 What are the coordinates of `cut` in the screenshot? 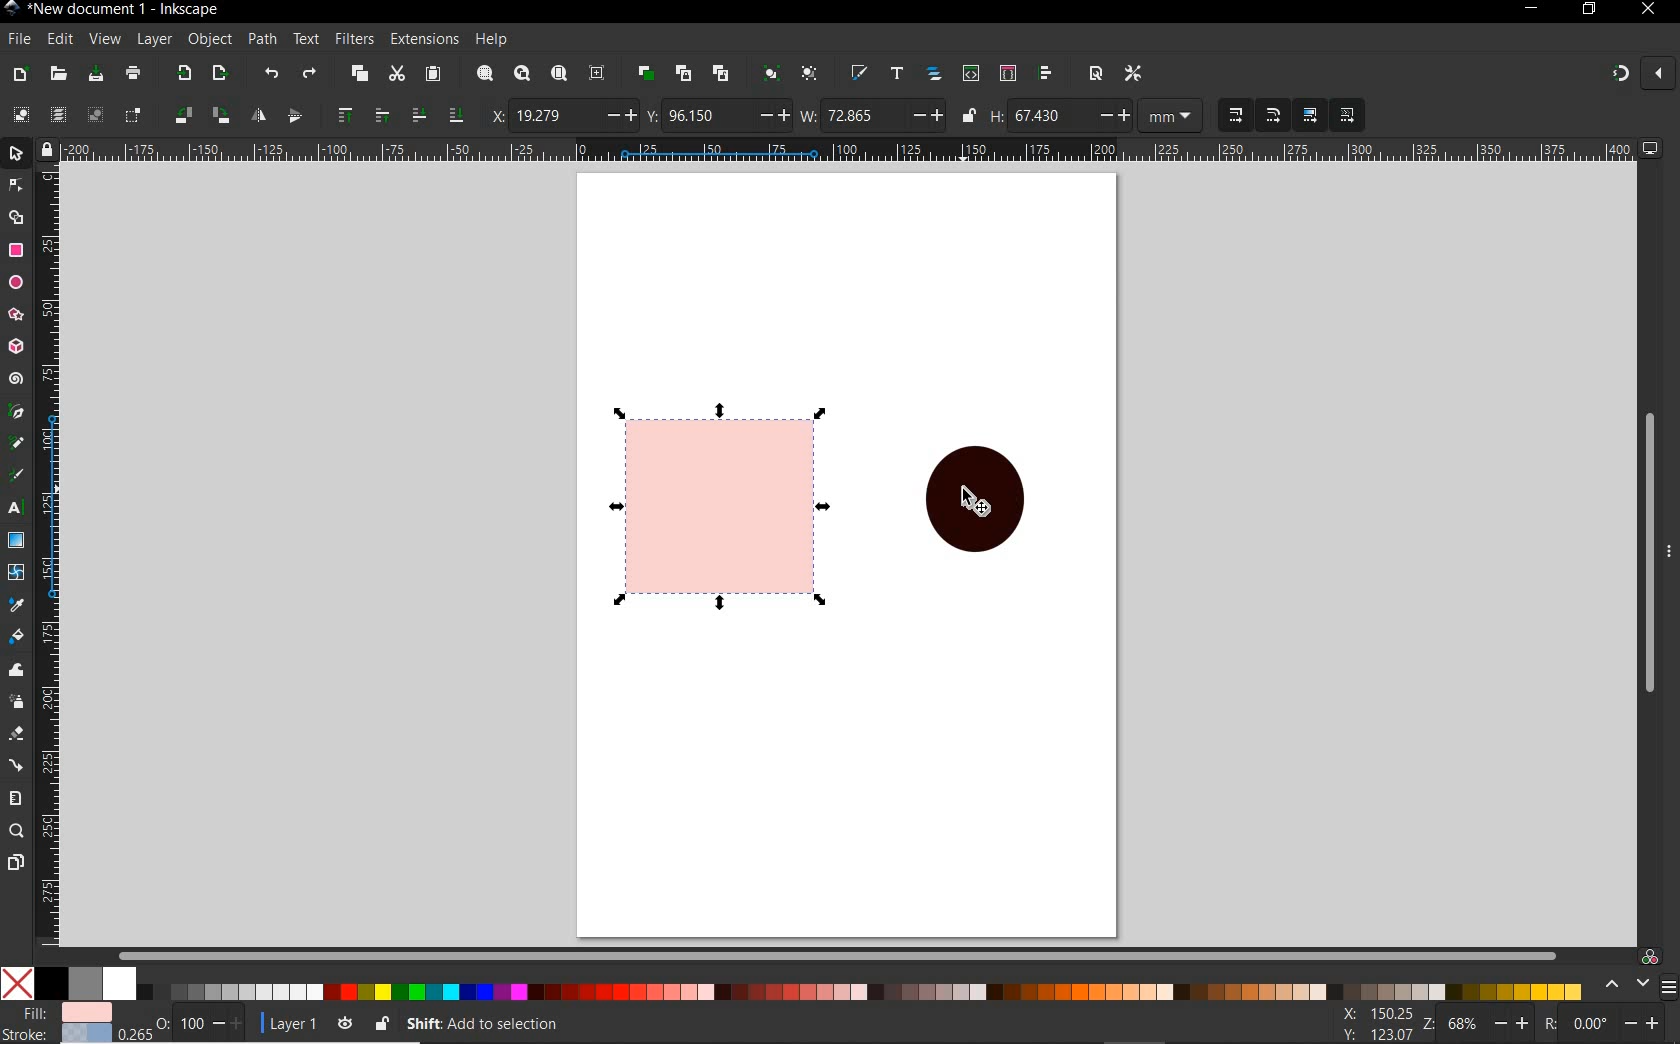 It's located at (397, 73).